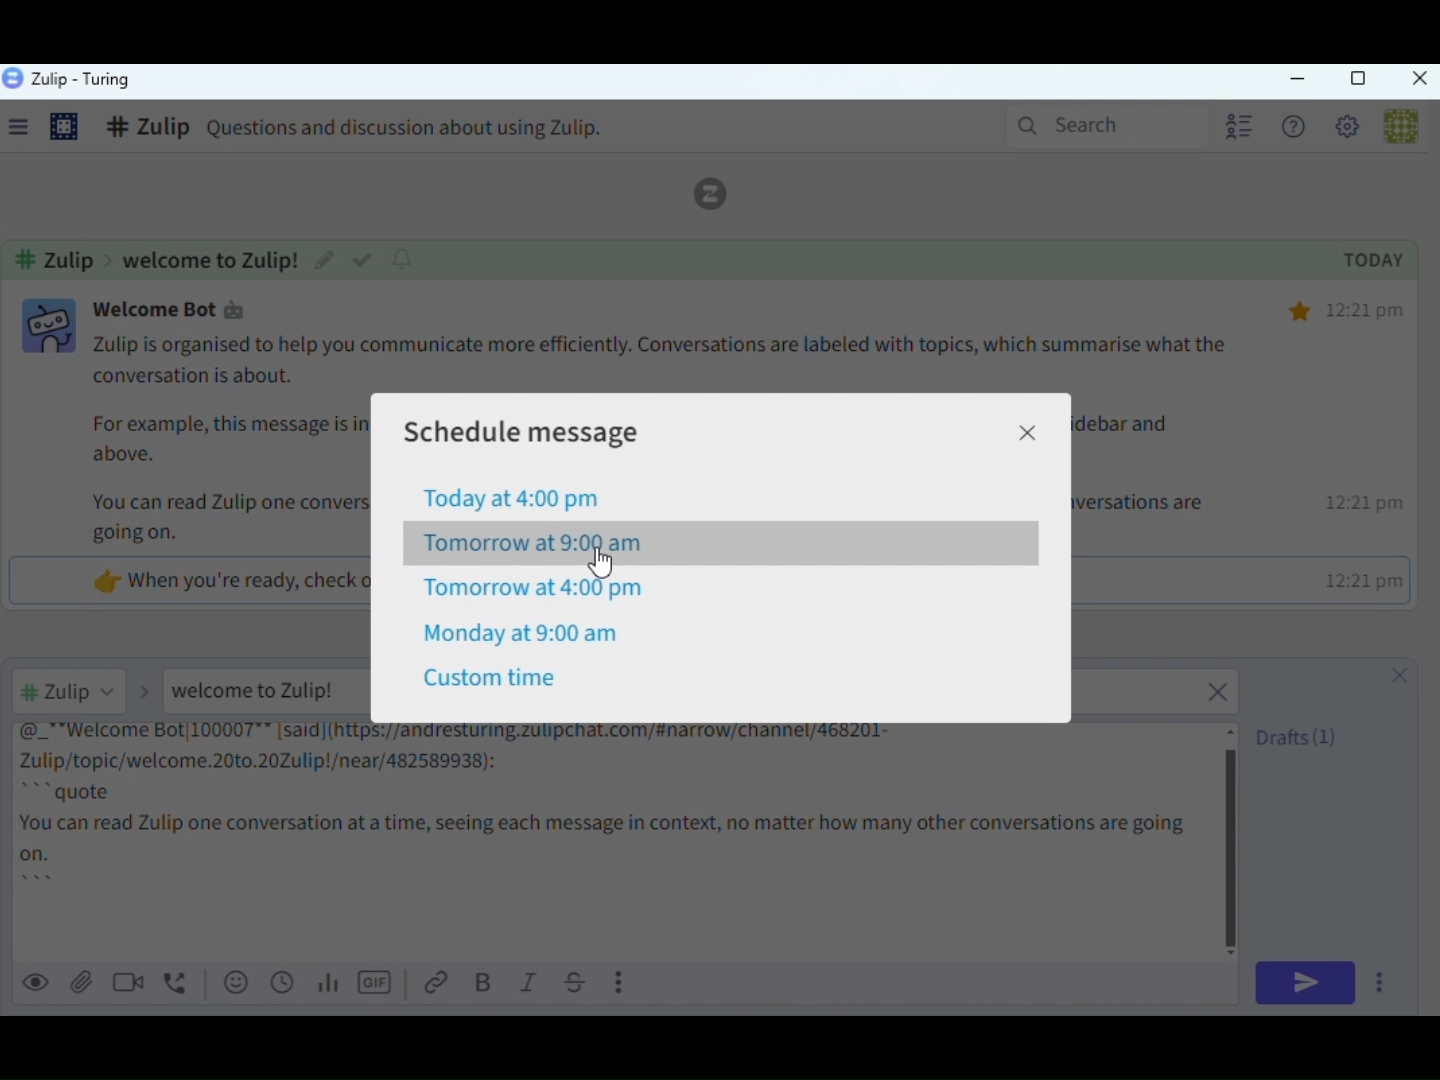 Image resolution: width=1440 pixels, height=1080 pixels. What do you see at coordinates (375, 130) in the screenshot?
I see `Comment` at bounding box center [375, 130].